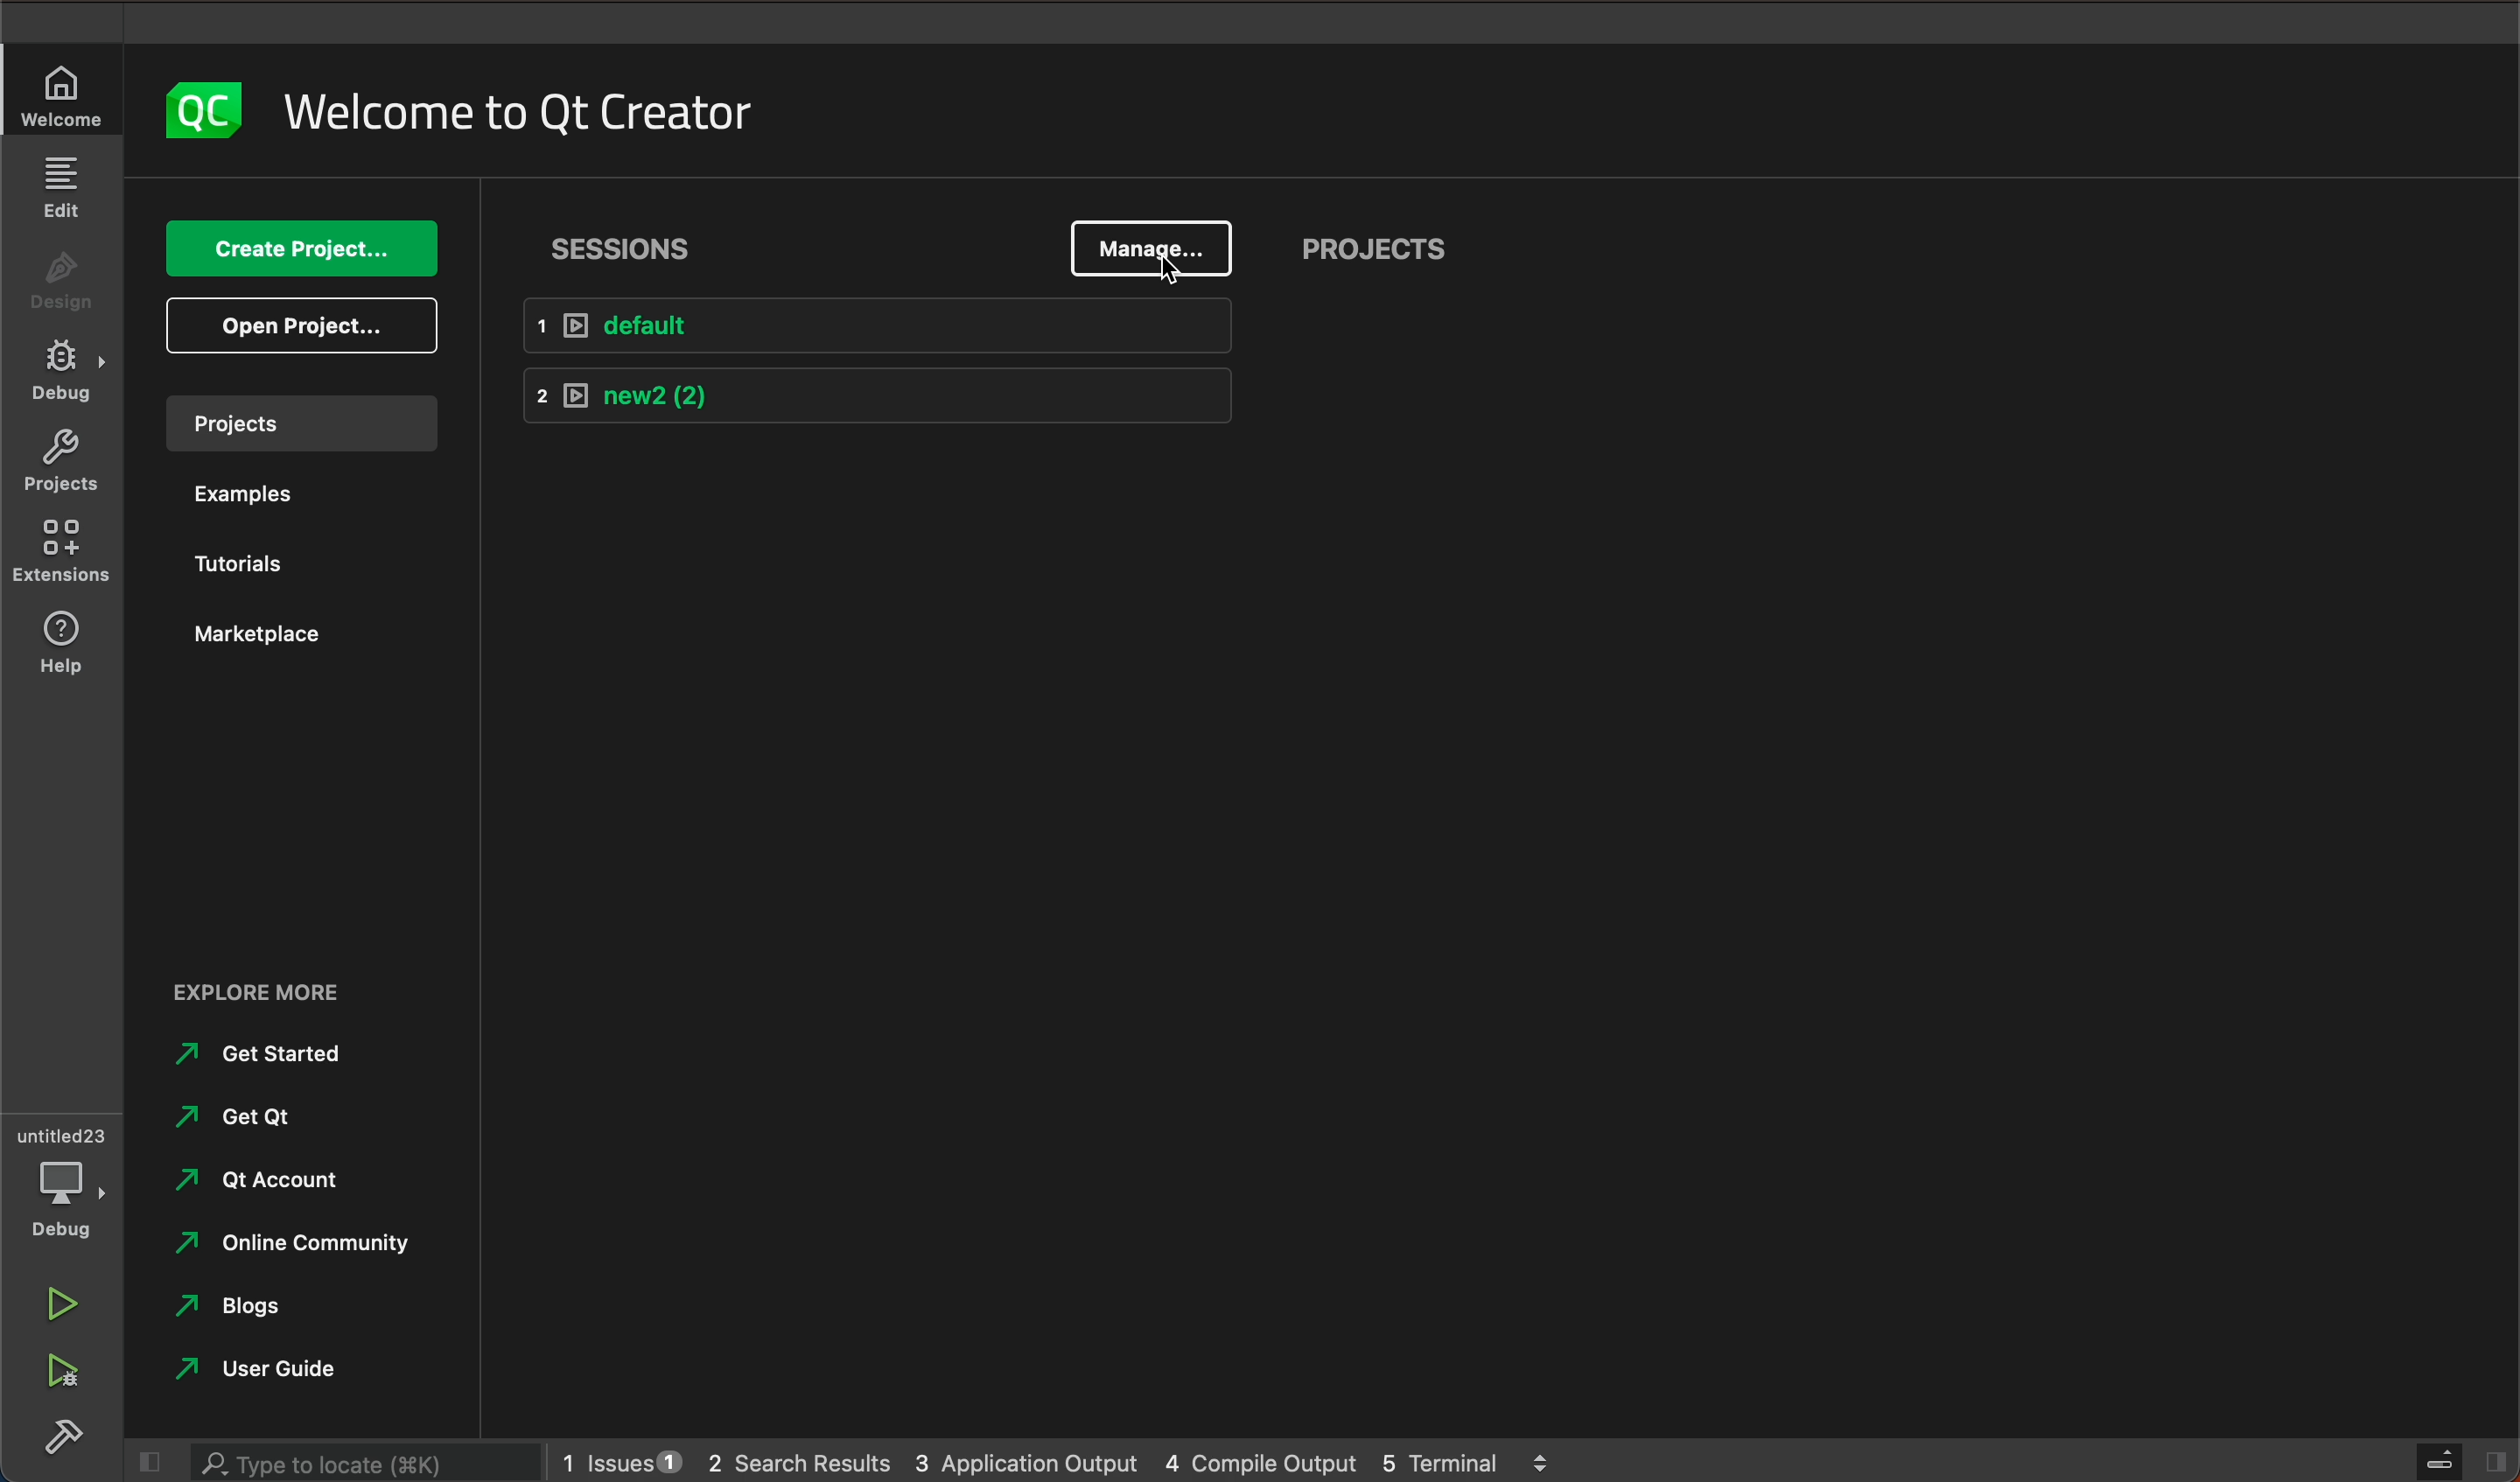  I want to click on close slide bar, so click(2452, 1460).